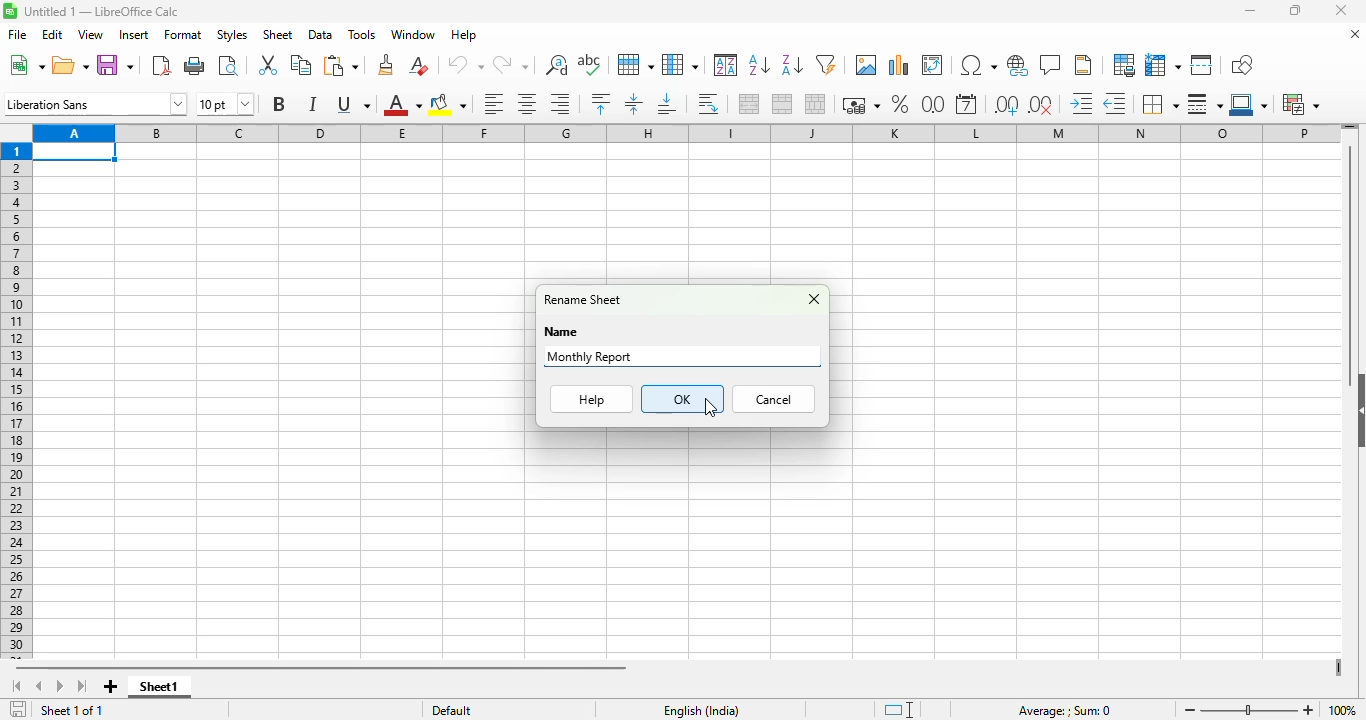 The image size is (1366, 720). What do you see at coordinates (277, 34) in the screenshot?
I see `sheet` at bounding box center [277, 34].